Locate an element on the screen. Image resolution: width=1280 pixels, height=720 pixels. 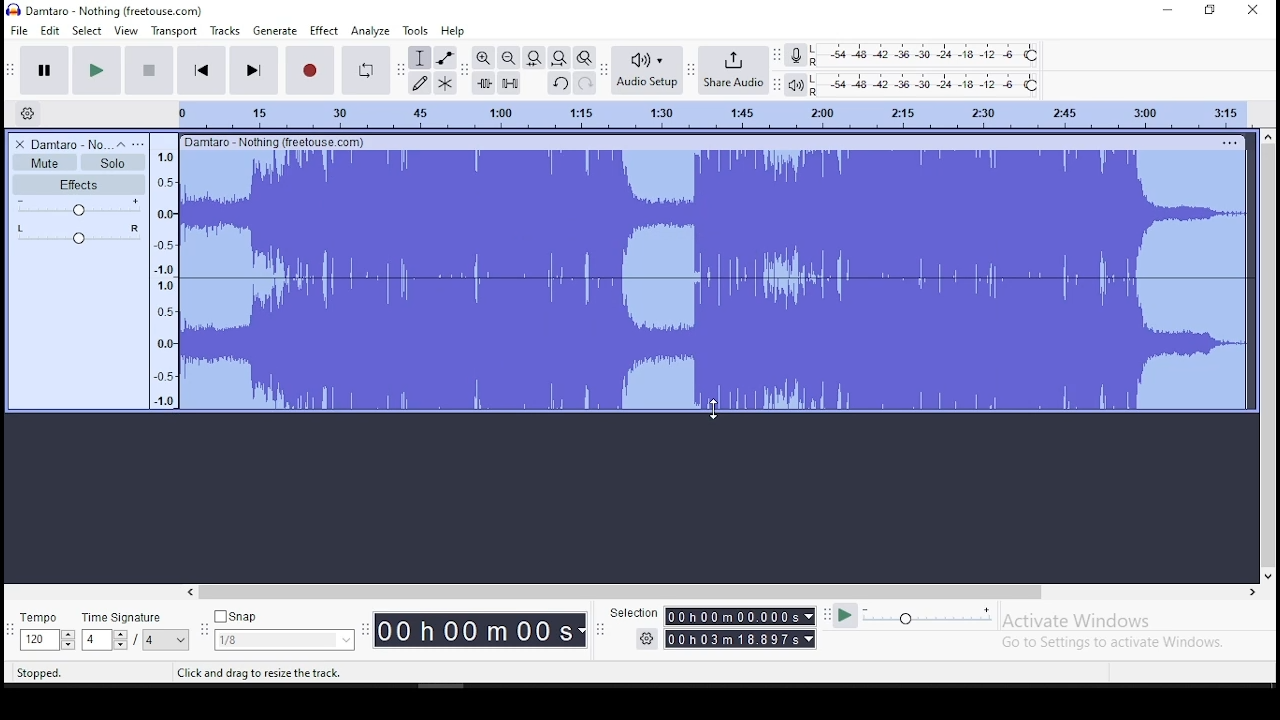
zoom toggle is located at coordinates (584, 58).